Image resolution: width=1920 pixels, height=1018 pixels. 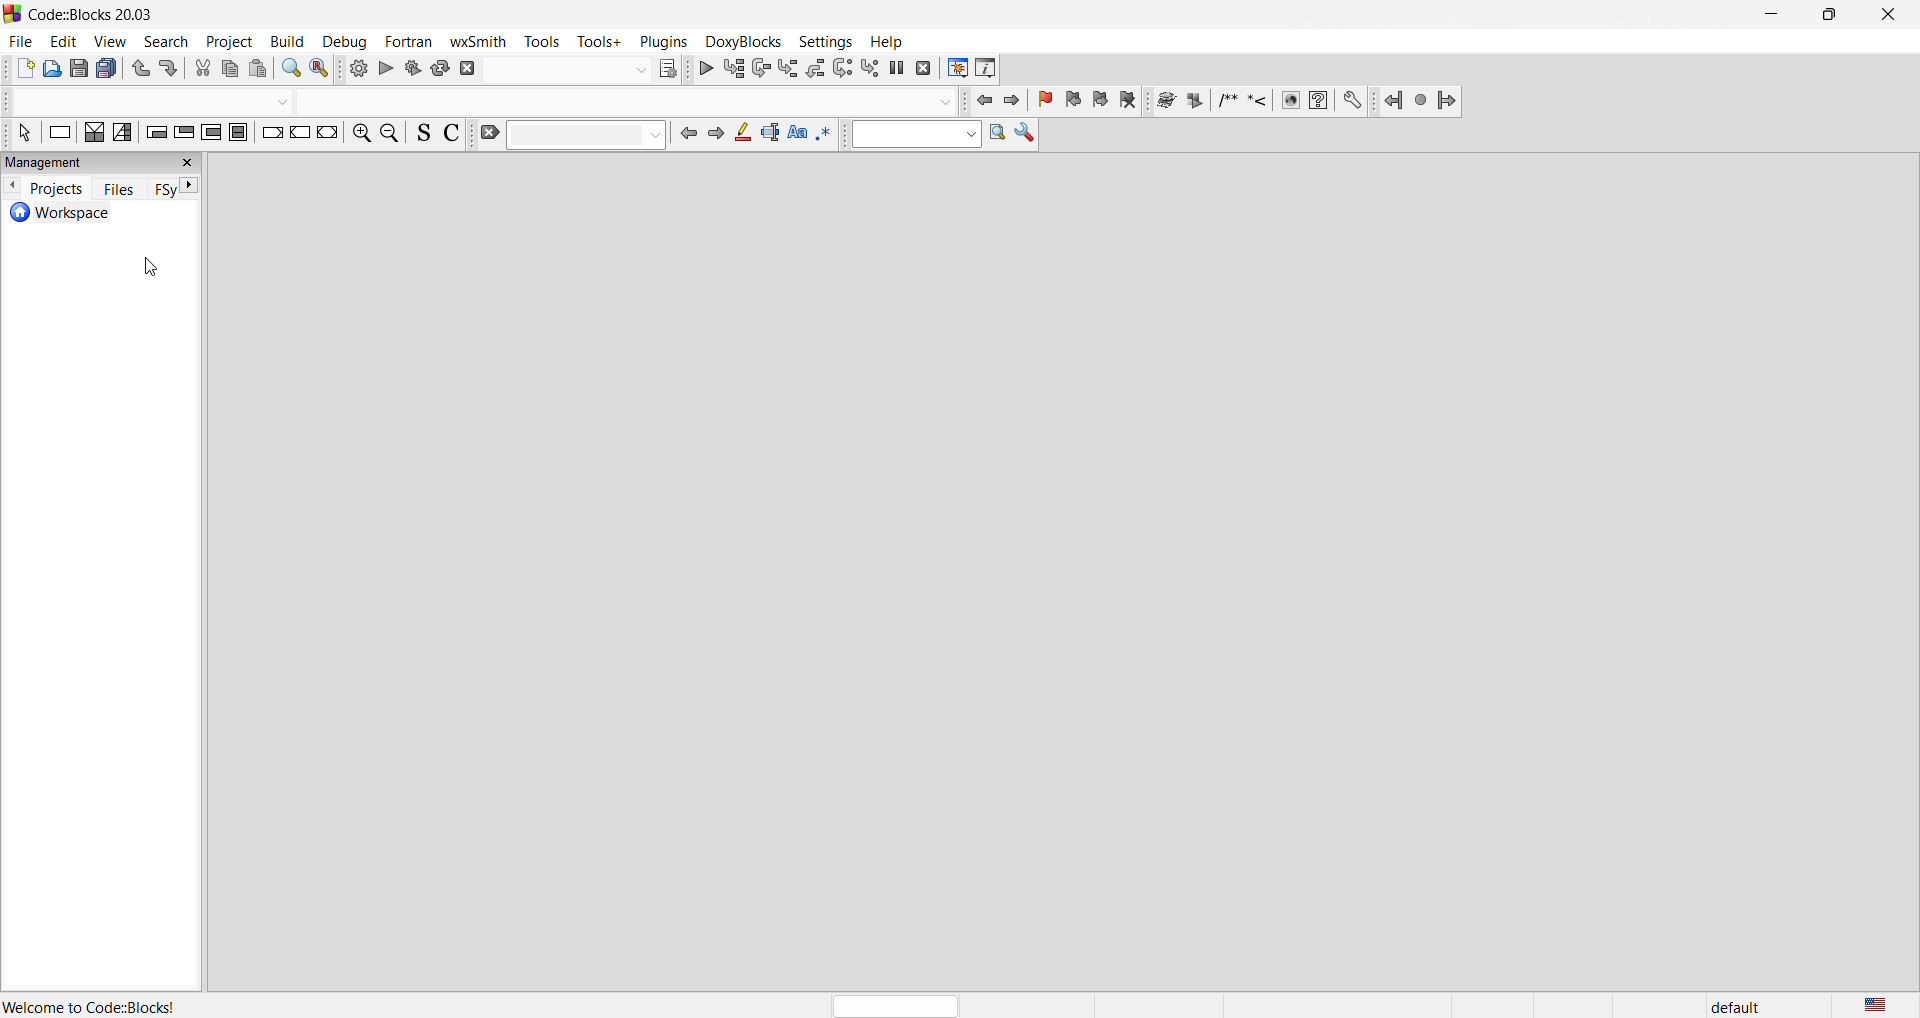 I want to click on step out, so click(x=817, y=69).